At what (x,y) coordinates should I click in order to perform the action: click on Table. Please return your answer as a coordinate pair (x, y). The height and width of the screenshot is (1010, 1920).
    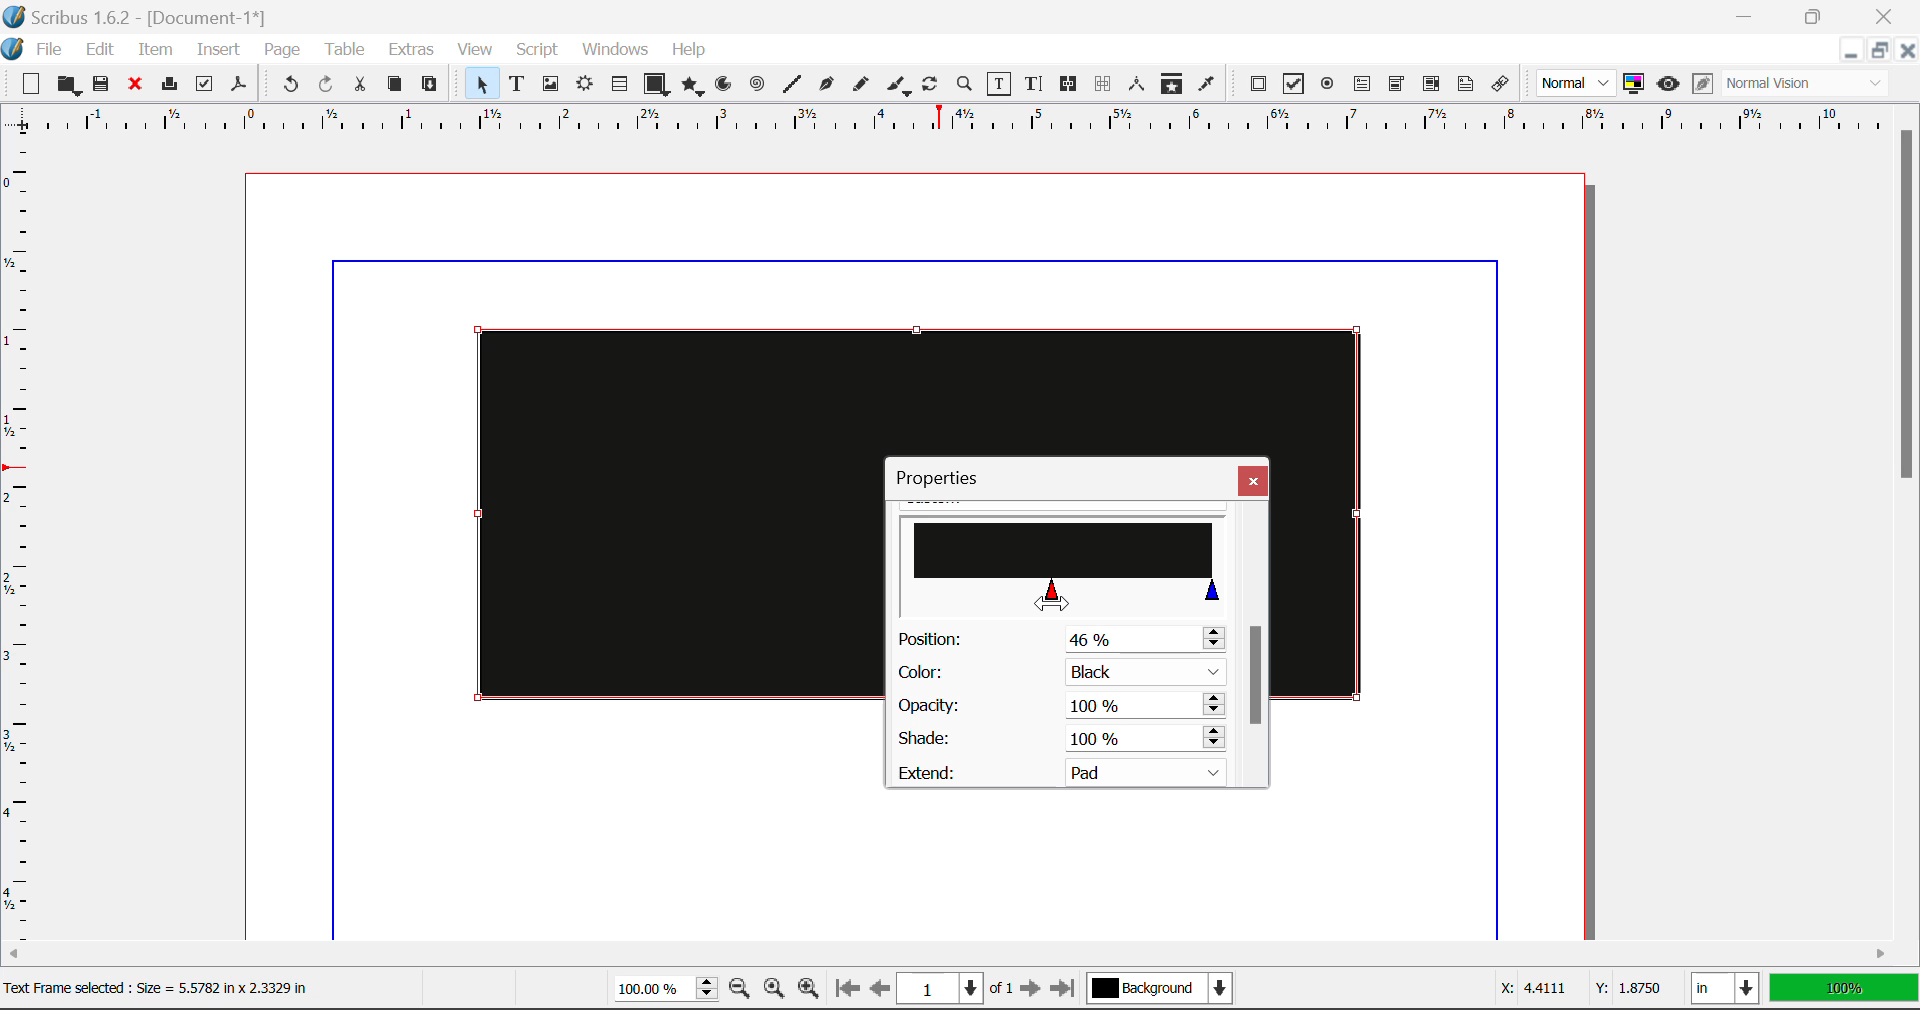
    Looking at the image, I should click on (343, 51).